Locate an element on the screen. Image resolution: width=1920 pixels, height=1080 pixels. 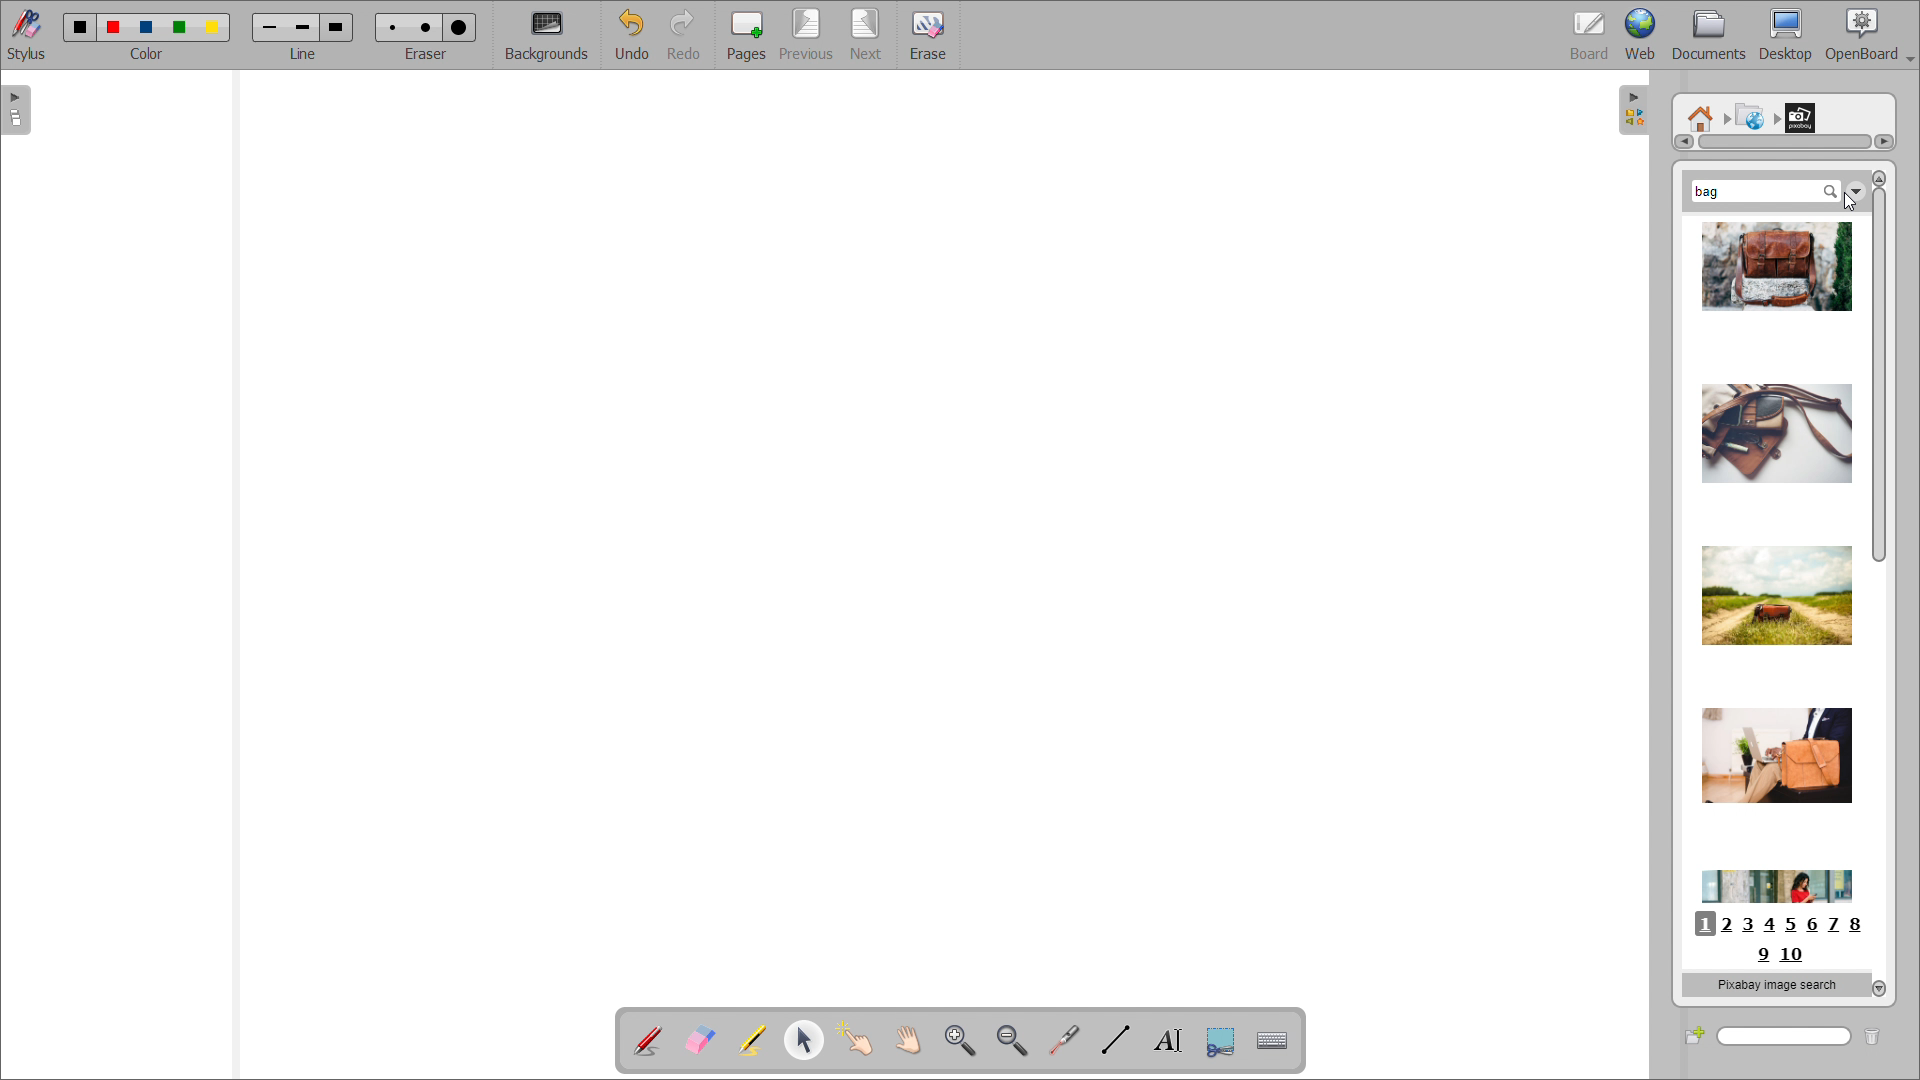
5 is located at coordinates (1790, 926).